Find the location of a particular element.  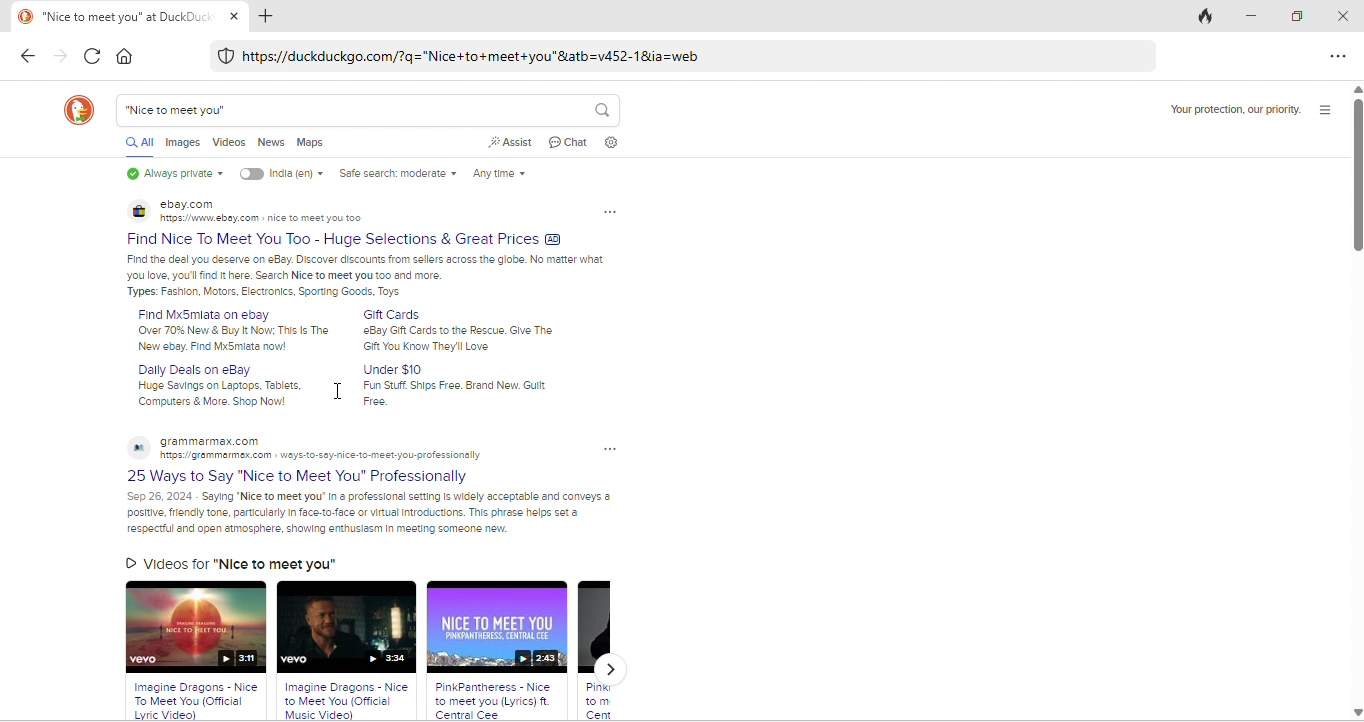

Dally Deals on eBay.
Huge Savings on Laptops, Tablets,
Computers & More. Shop Now! is located at coordinates (216, 395).